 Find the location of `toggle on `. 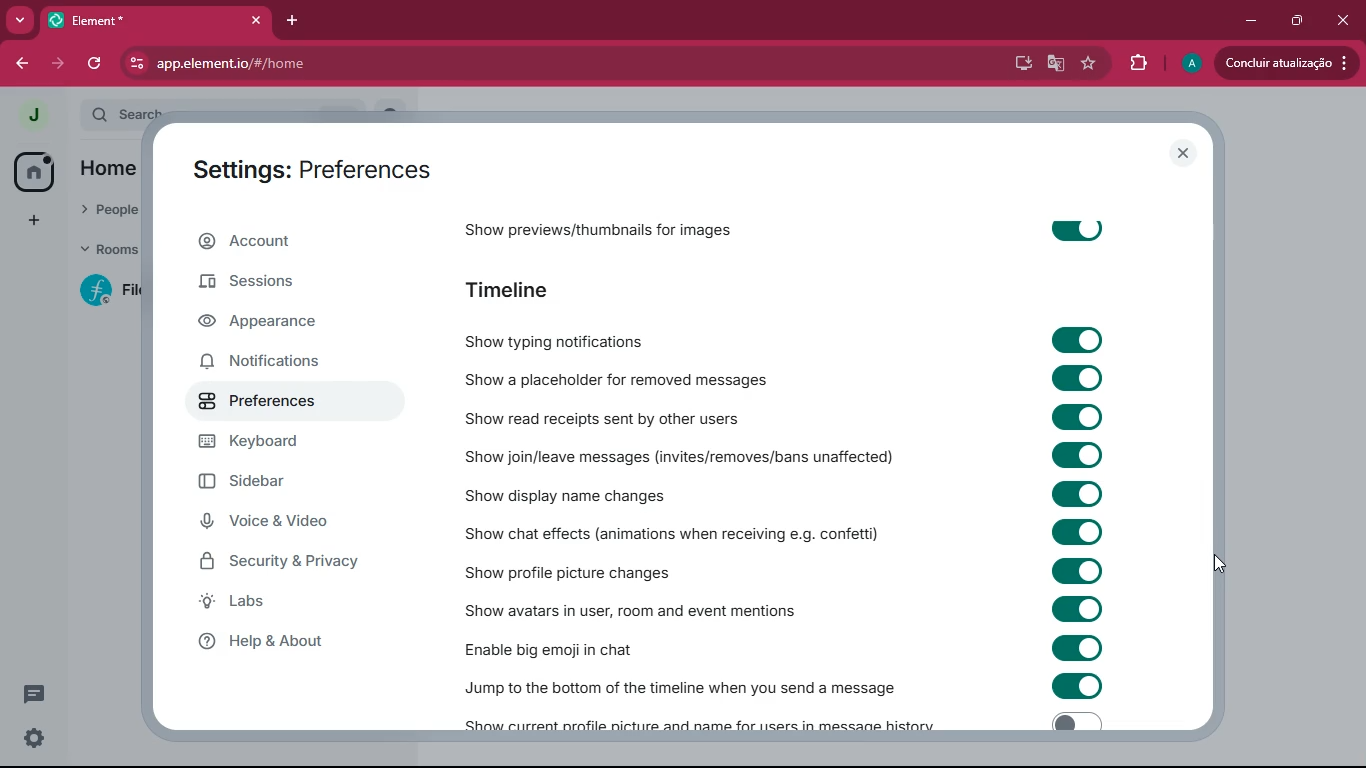

toggle on  is located at coordinates (1077, 646).